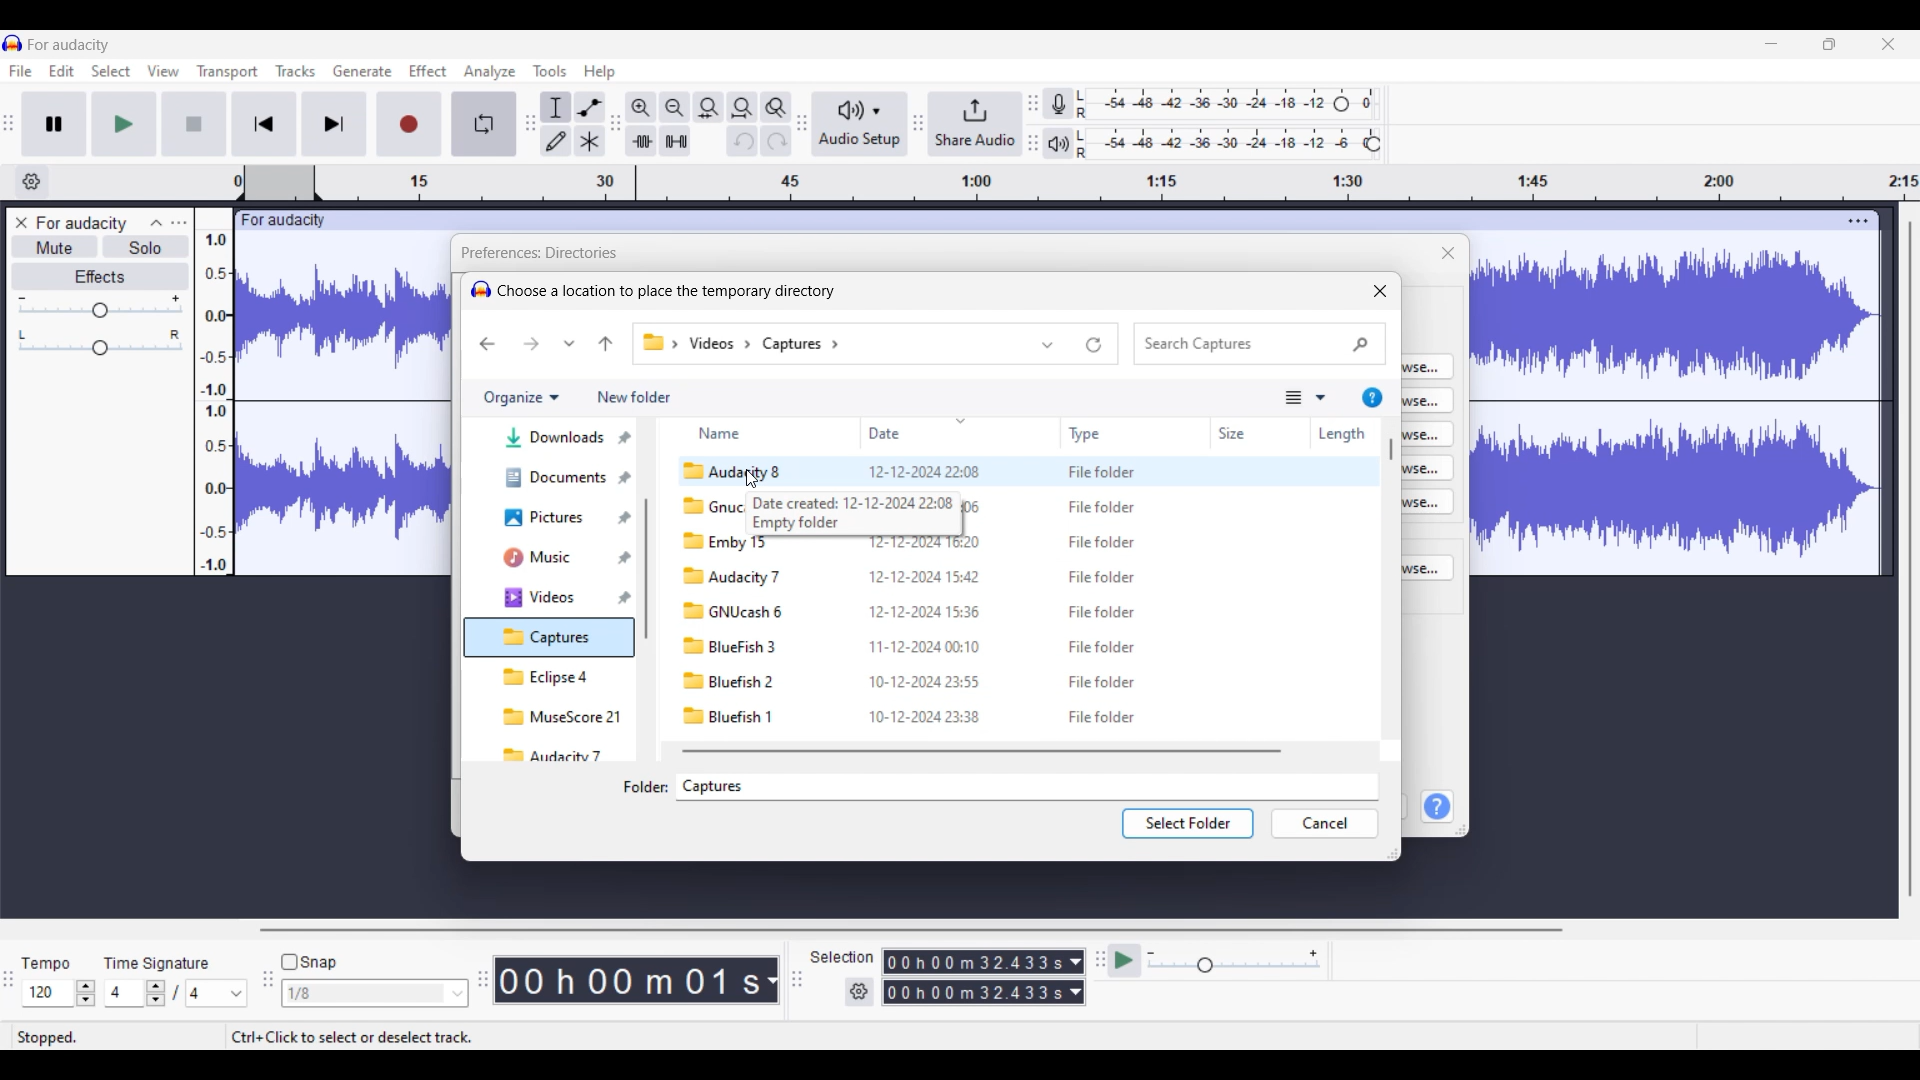 The height and width of the screenshot is (1080, 1920). I want to click on Close interface, so click(1889, 44).